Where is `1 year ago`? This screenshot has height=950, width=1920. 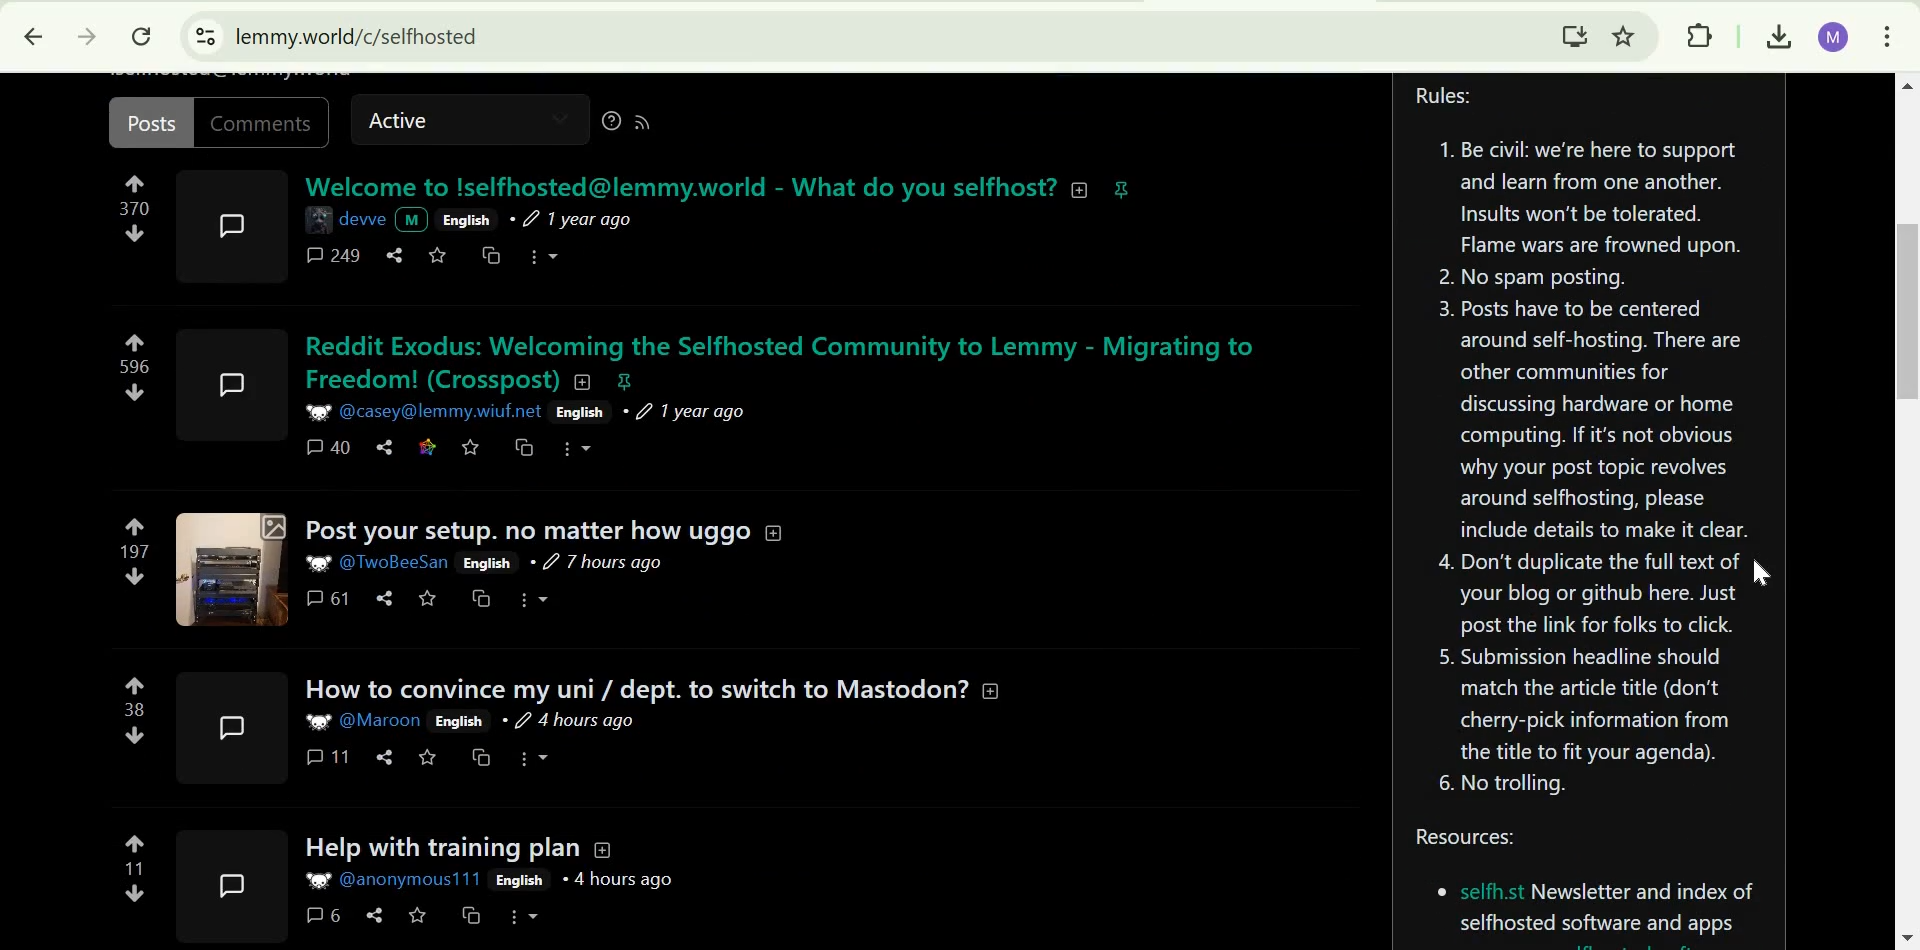 1 year ago is located at coordinates (690, 412).